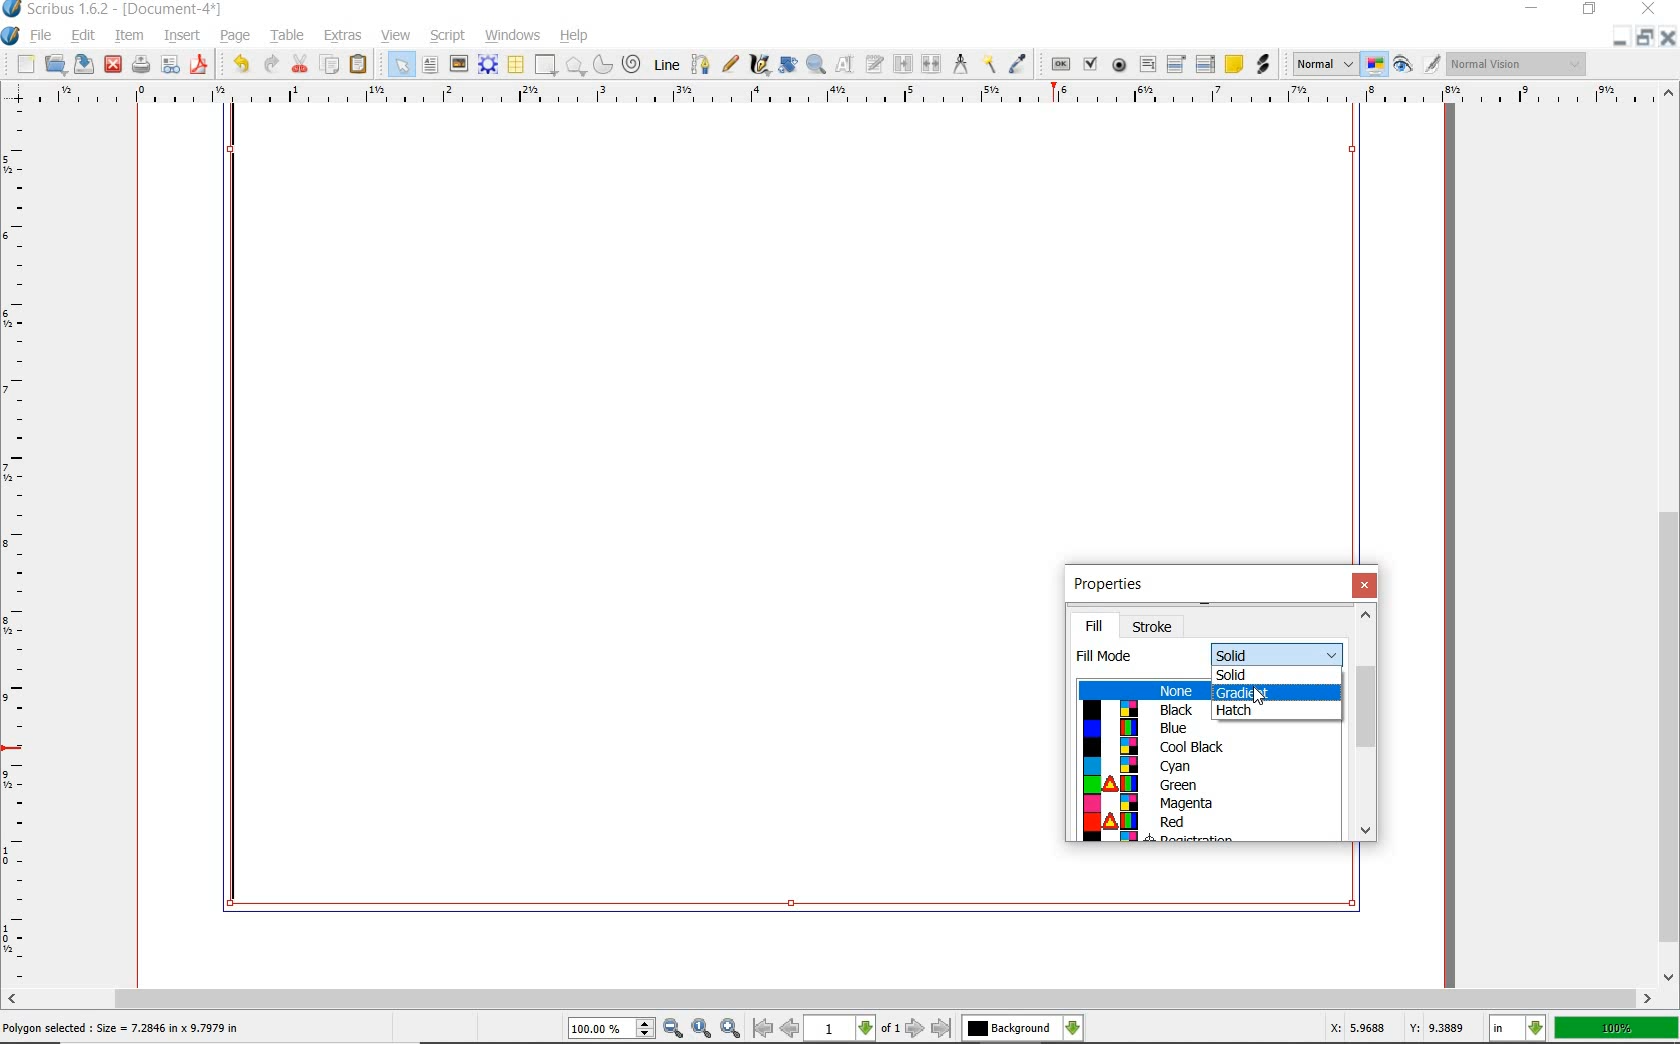 The width and height of the screenshot is (1680, 1044). Describe the element at coordinates (18, 550) in the screenshot. I see `ruler` at that location.